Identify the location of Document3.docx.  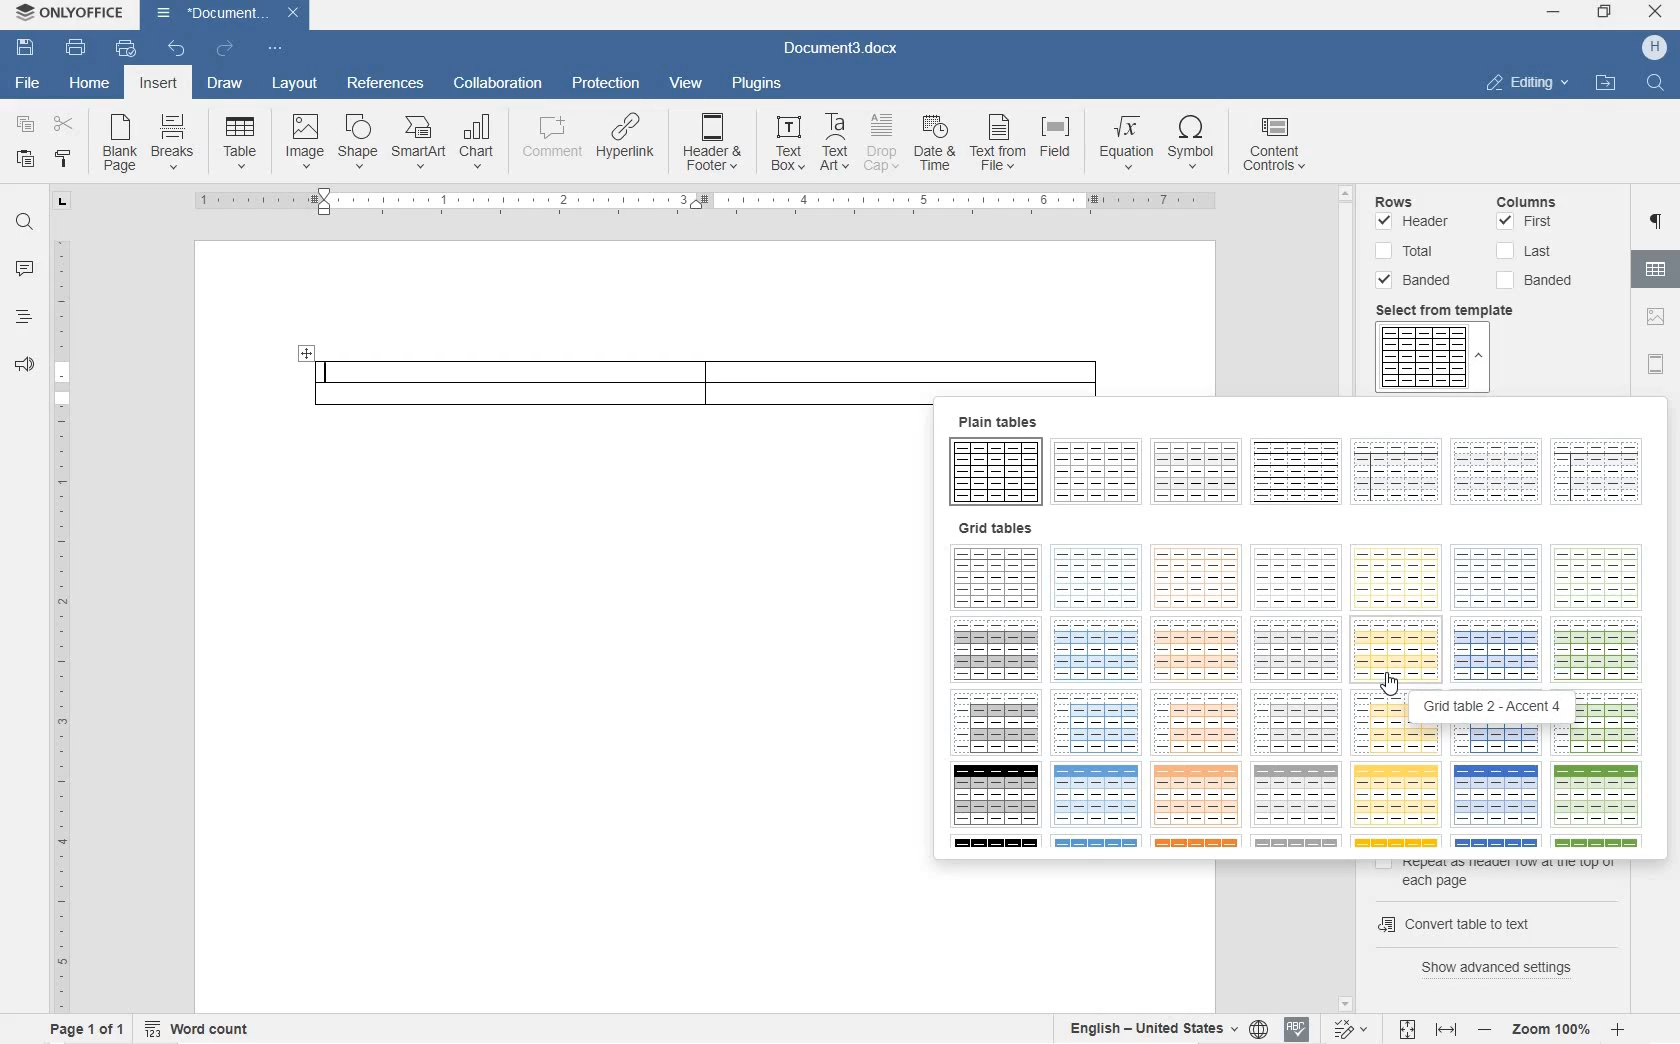
(228, 13).